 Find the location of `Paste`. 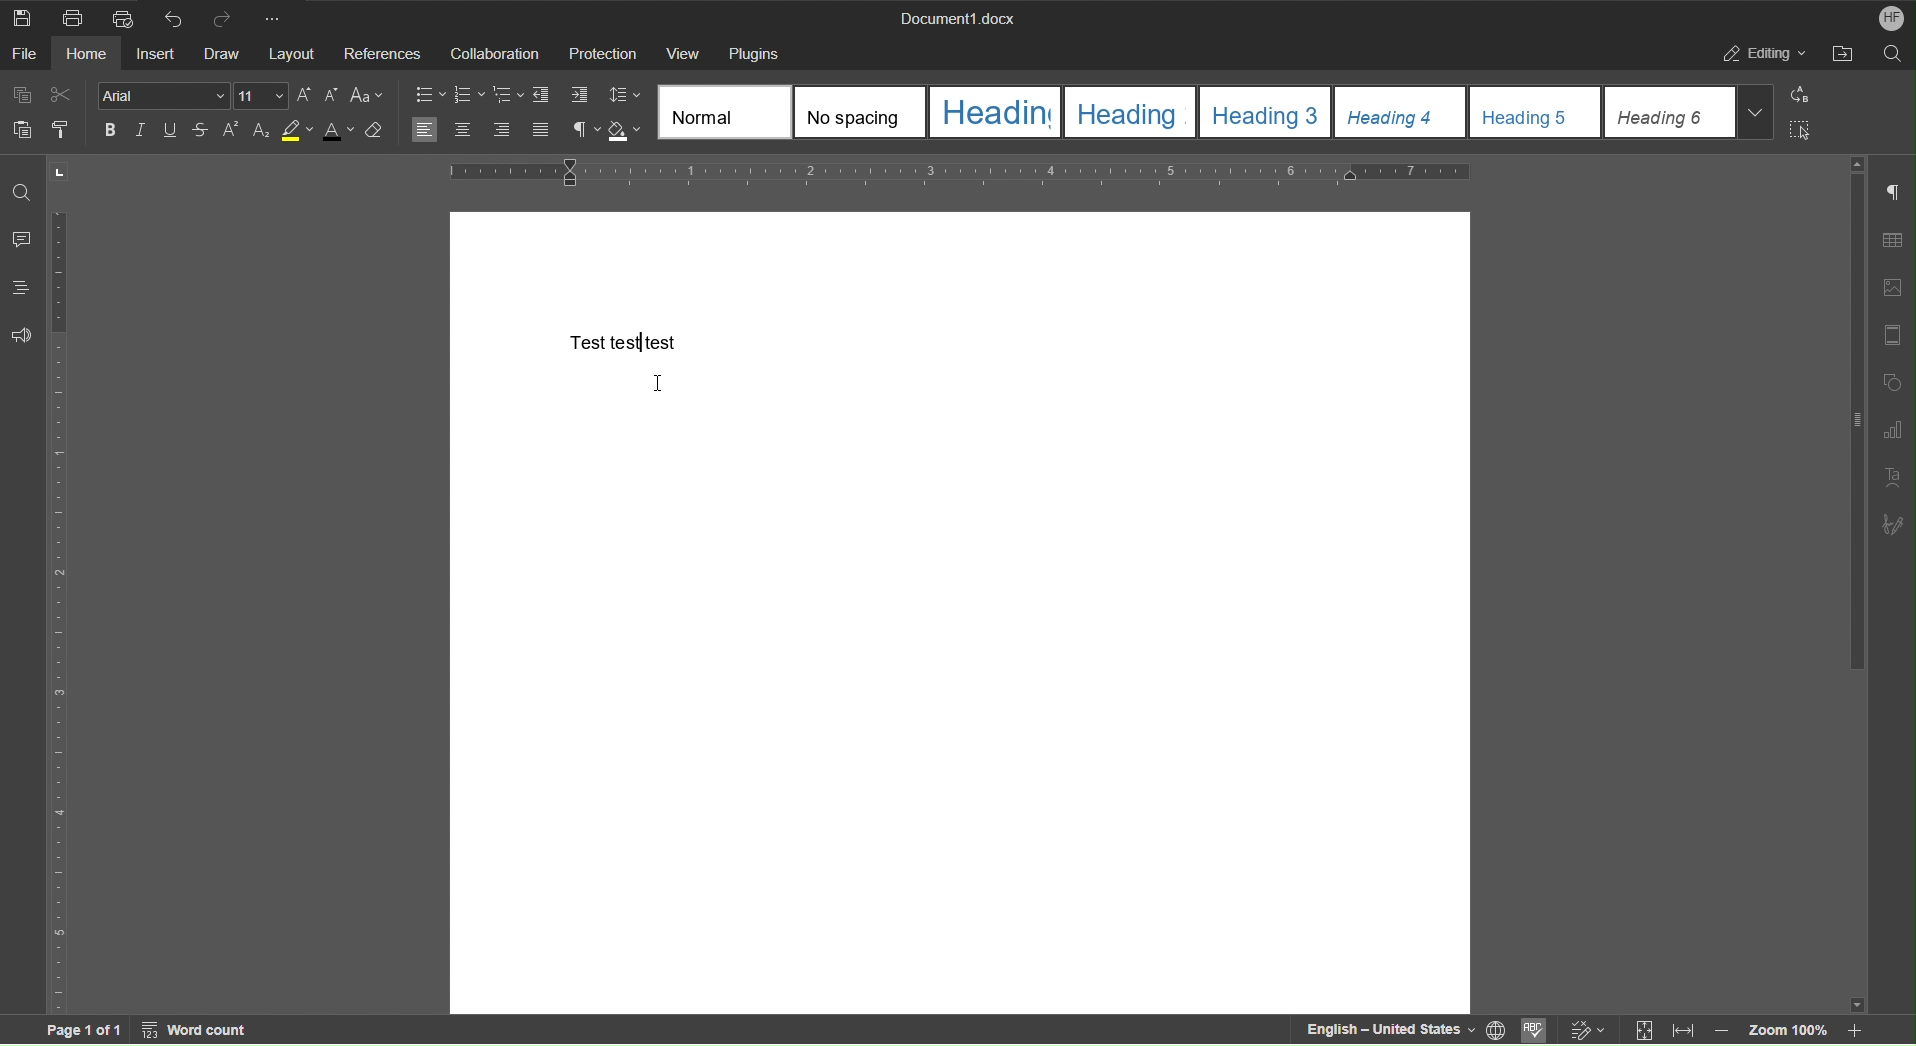

Paste is located at coordinates (18, 128).